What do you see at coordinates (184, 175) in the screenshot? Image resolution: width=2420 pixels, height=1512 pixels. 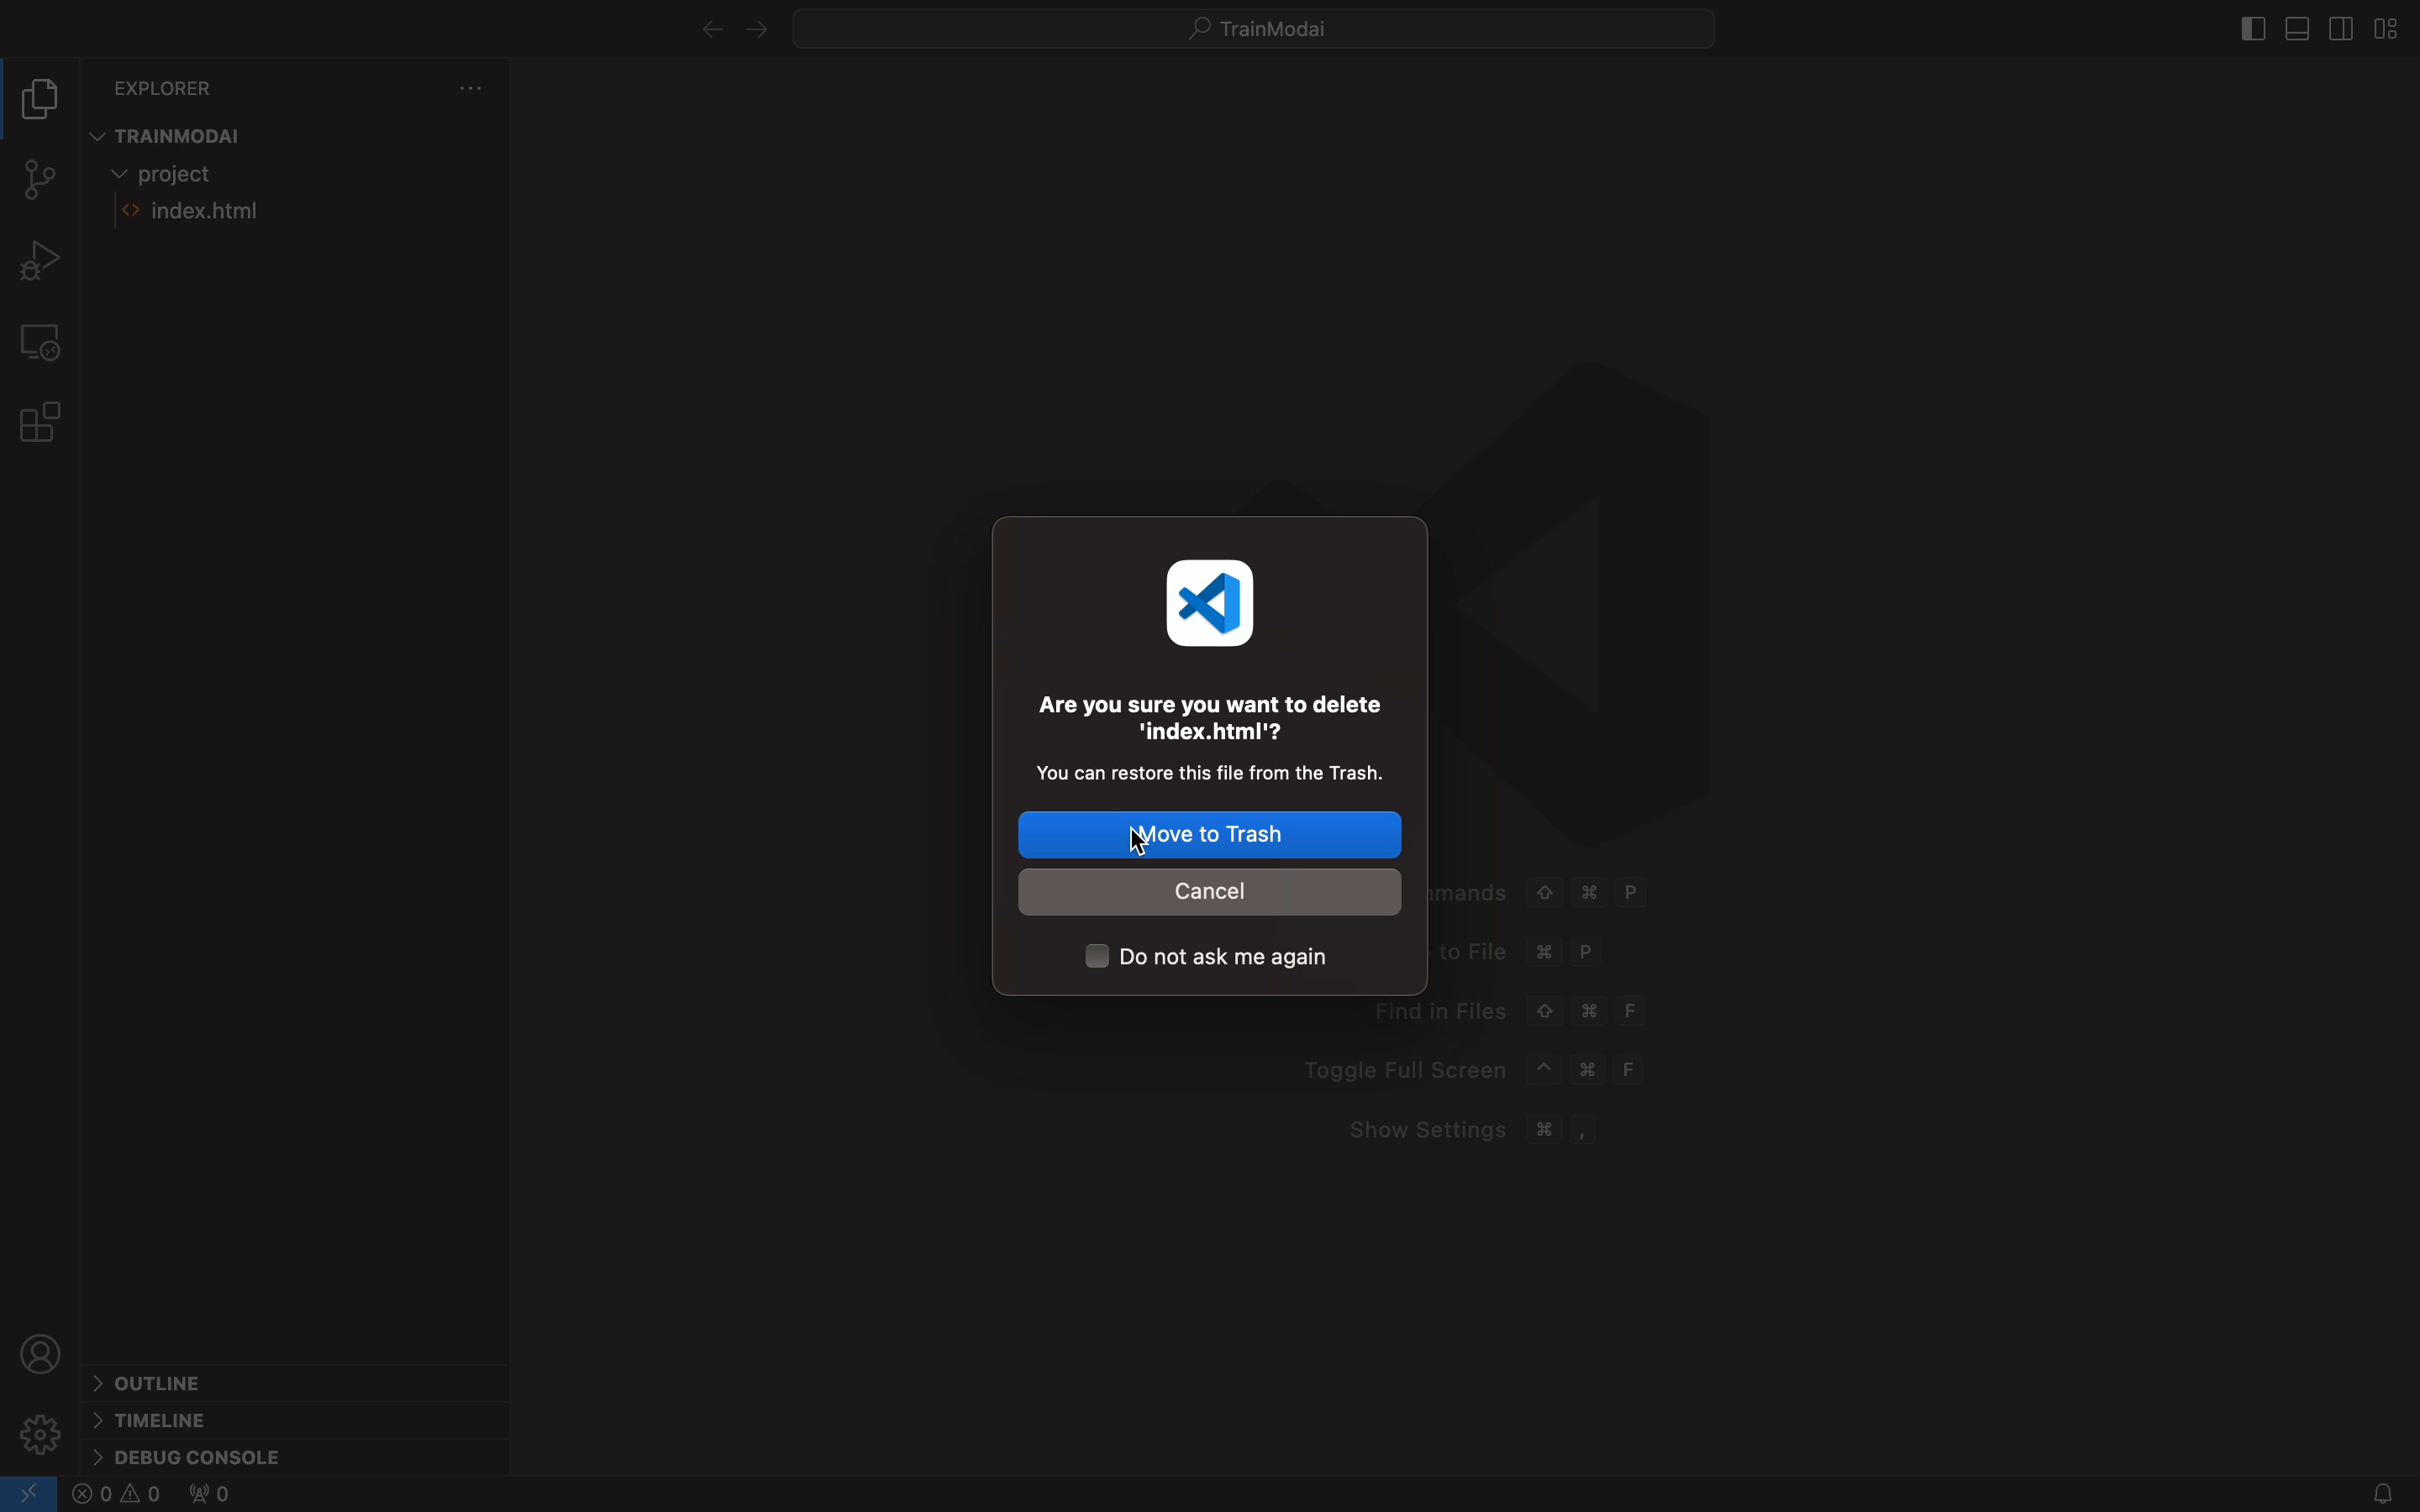 I see `folder` at bounding box center [184, 175].